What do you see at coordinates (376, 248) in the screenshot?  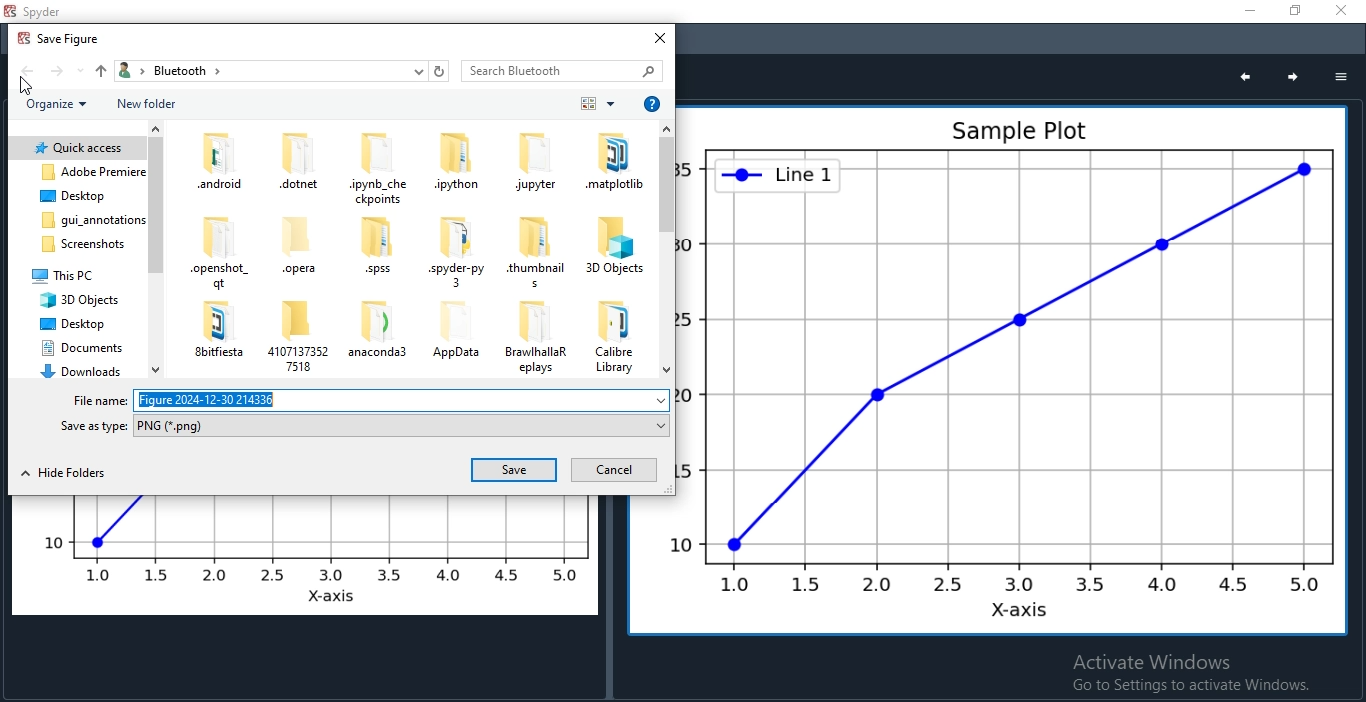 I see `files` at bounding box center [376, 248].